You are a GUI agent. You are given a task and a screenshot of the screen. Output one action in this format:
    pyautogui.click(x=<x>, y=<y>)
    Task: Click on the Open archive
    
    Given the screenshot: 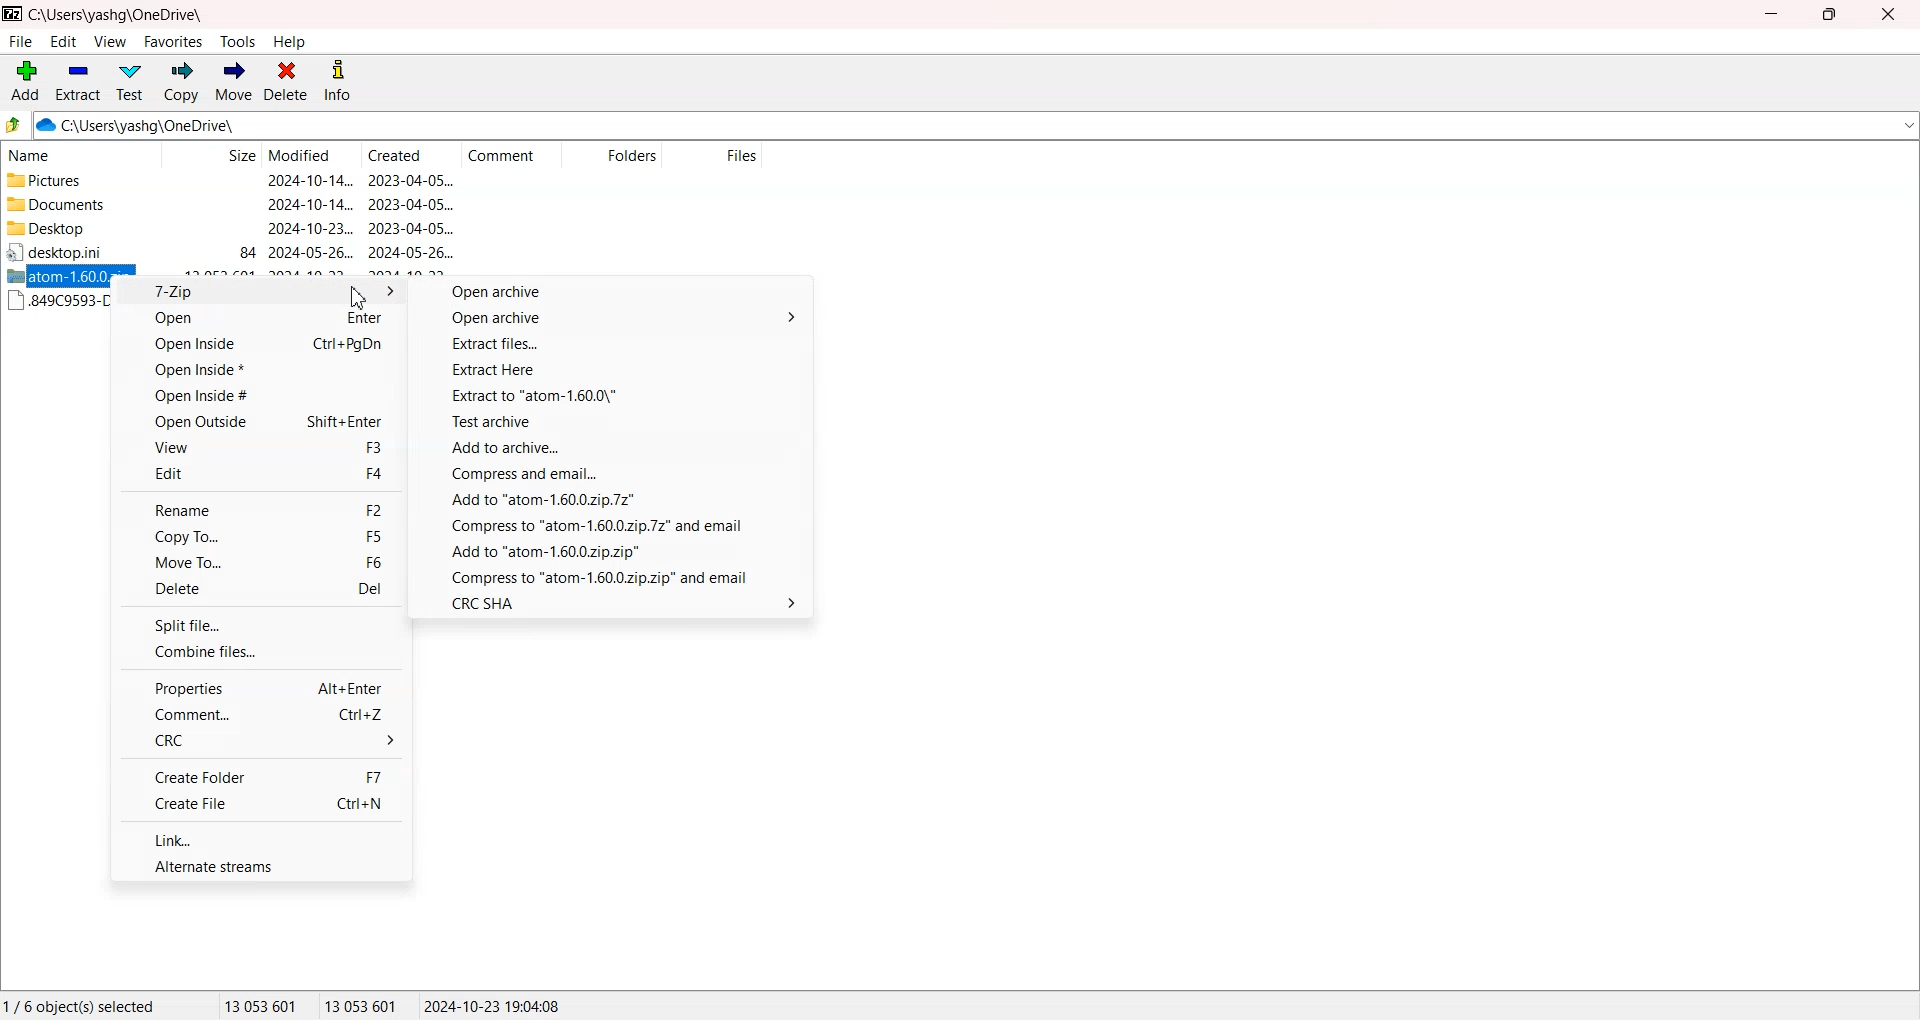 What is the action you would take?
    pyautogui.click(x=617, y=292)
    